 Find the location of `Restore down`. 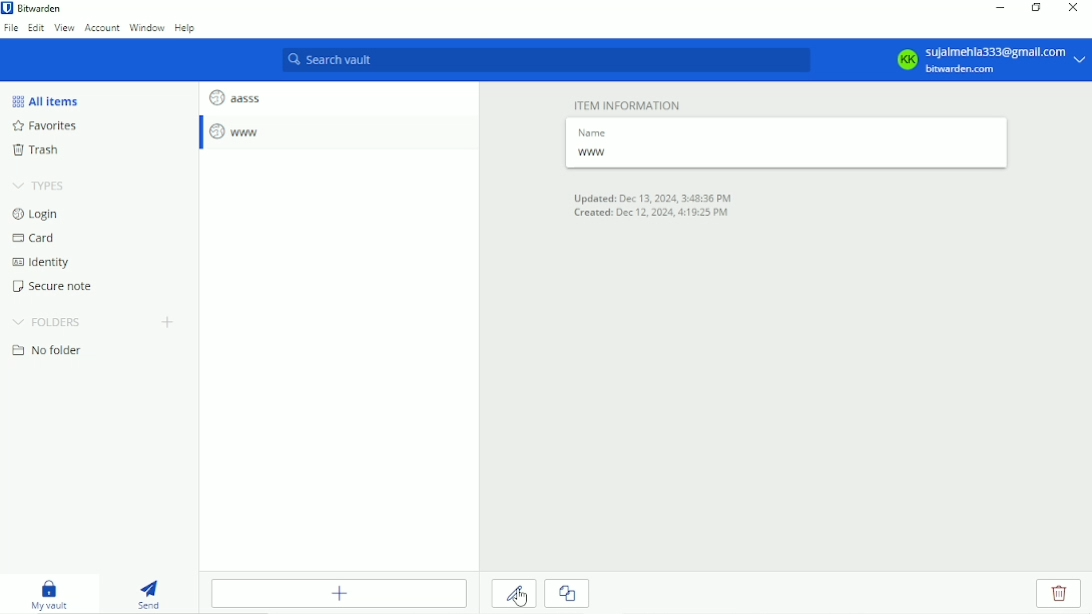

Restore down is located at coordinates (1037, 9).